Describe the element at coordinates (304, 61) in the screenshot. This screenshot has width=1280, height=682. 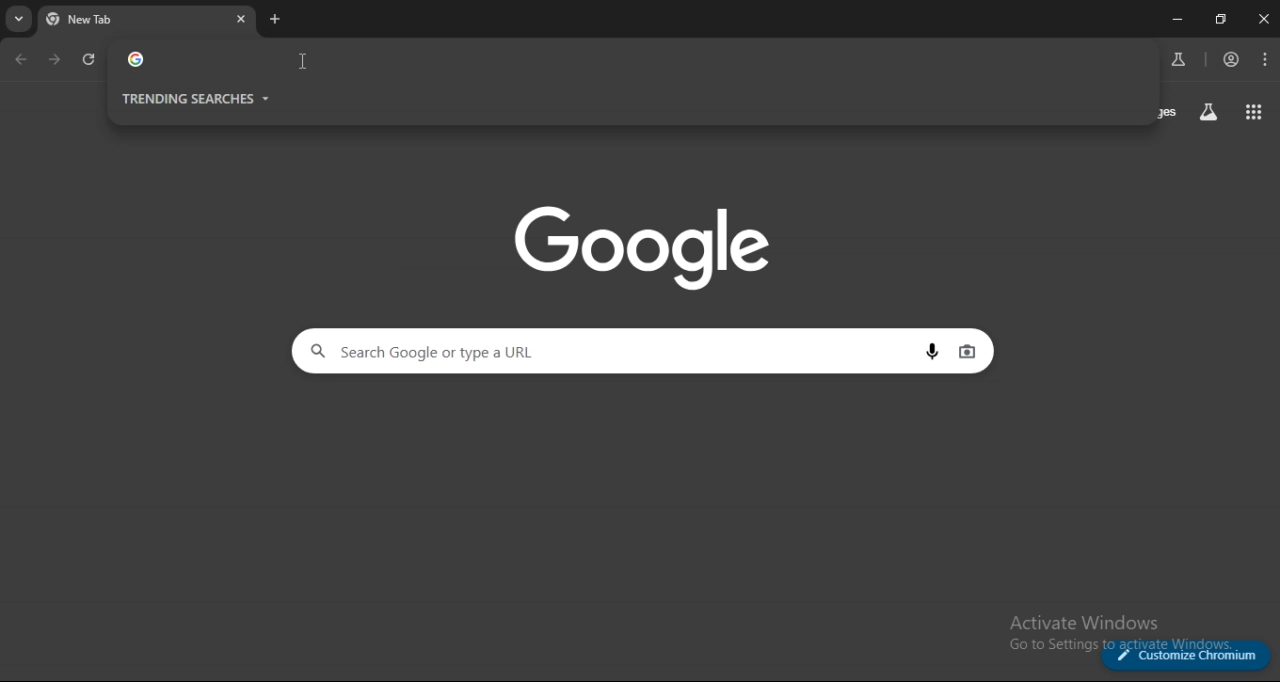
I see `cursor` at that location.